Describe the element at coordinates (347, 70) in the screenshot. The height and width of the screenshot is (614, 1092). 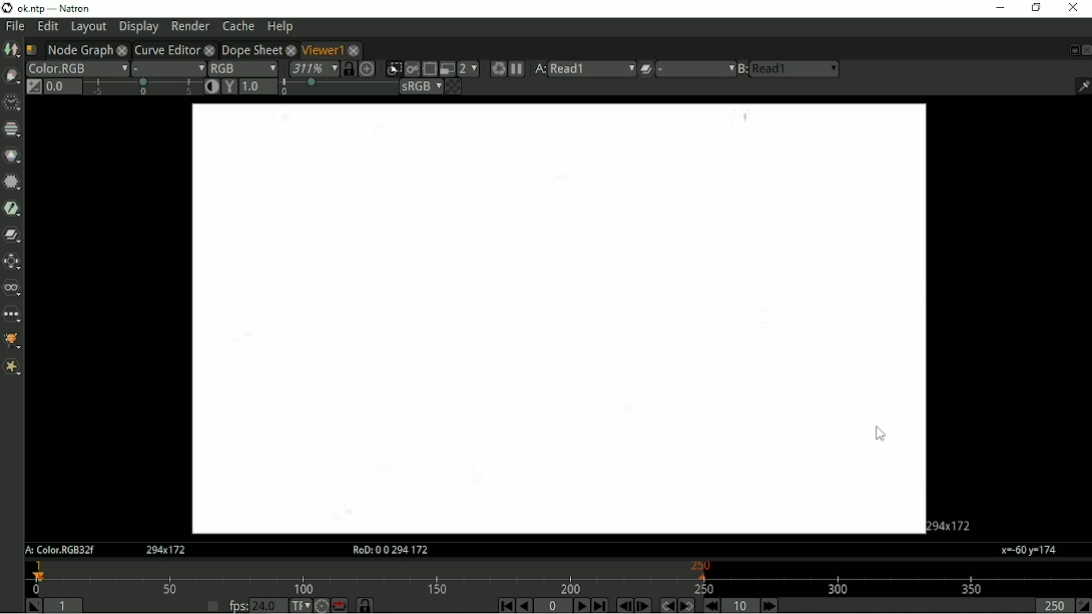
I see `Synchronized` at that location.